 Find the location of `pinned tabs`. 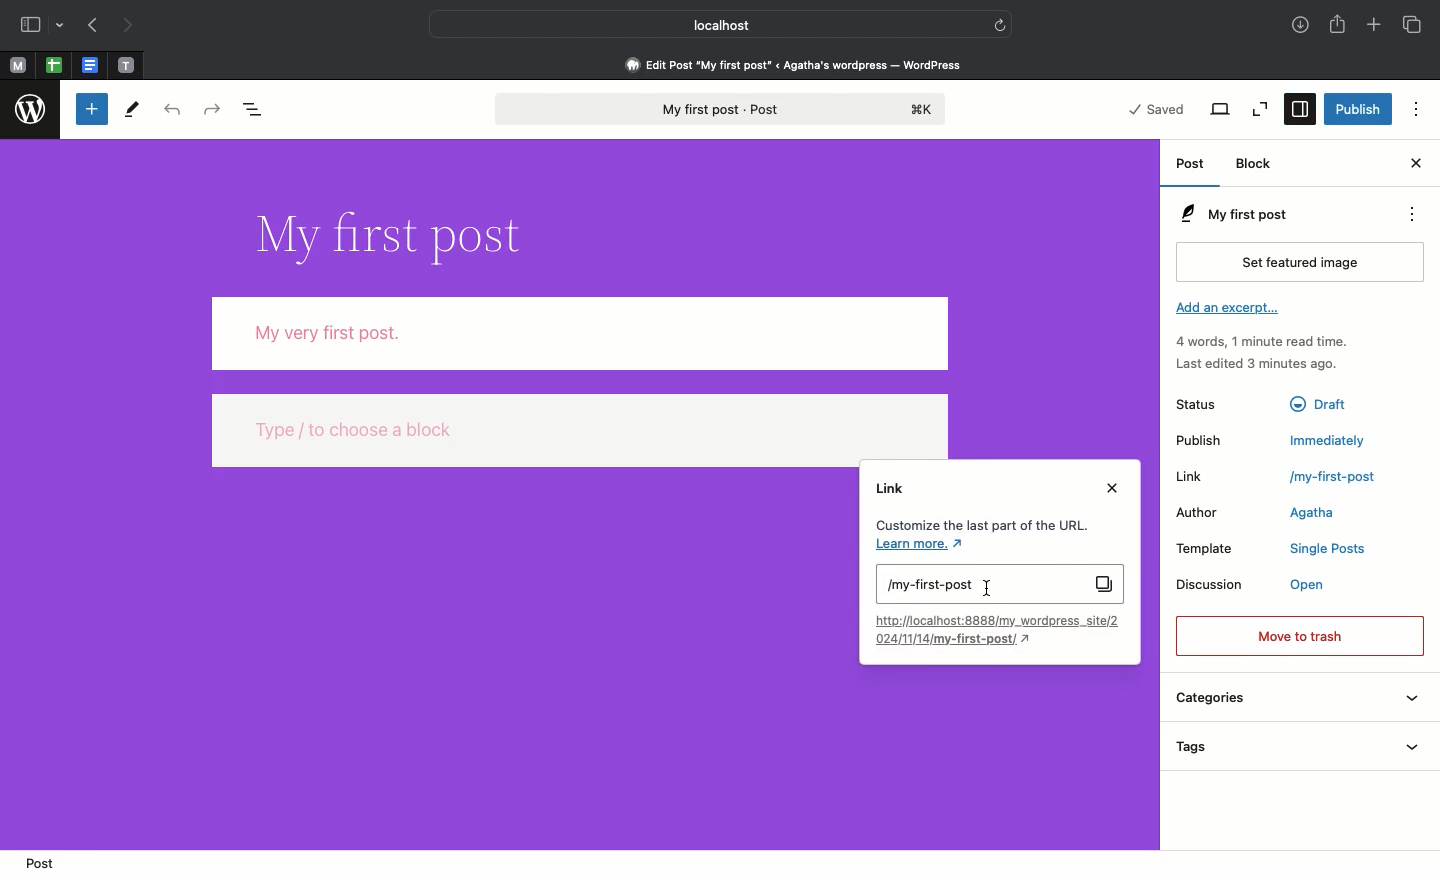

pinned tabs is located at coordinates (90, 66).